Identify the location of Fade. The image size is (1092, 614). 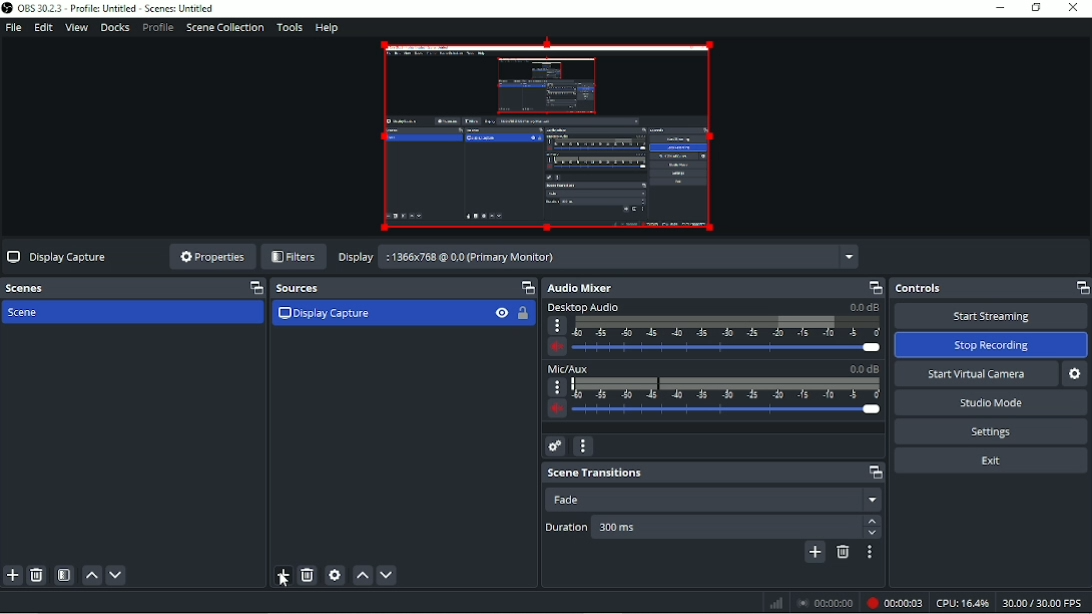
(713, 500).